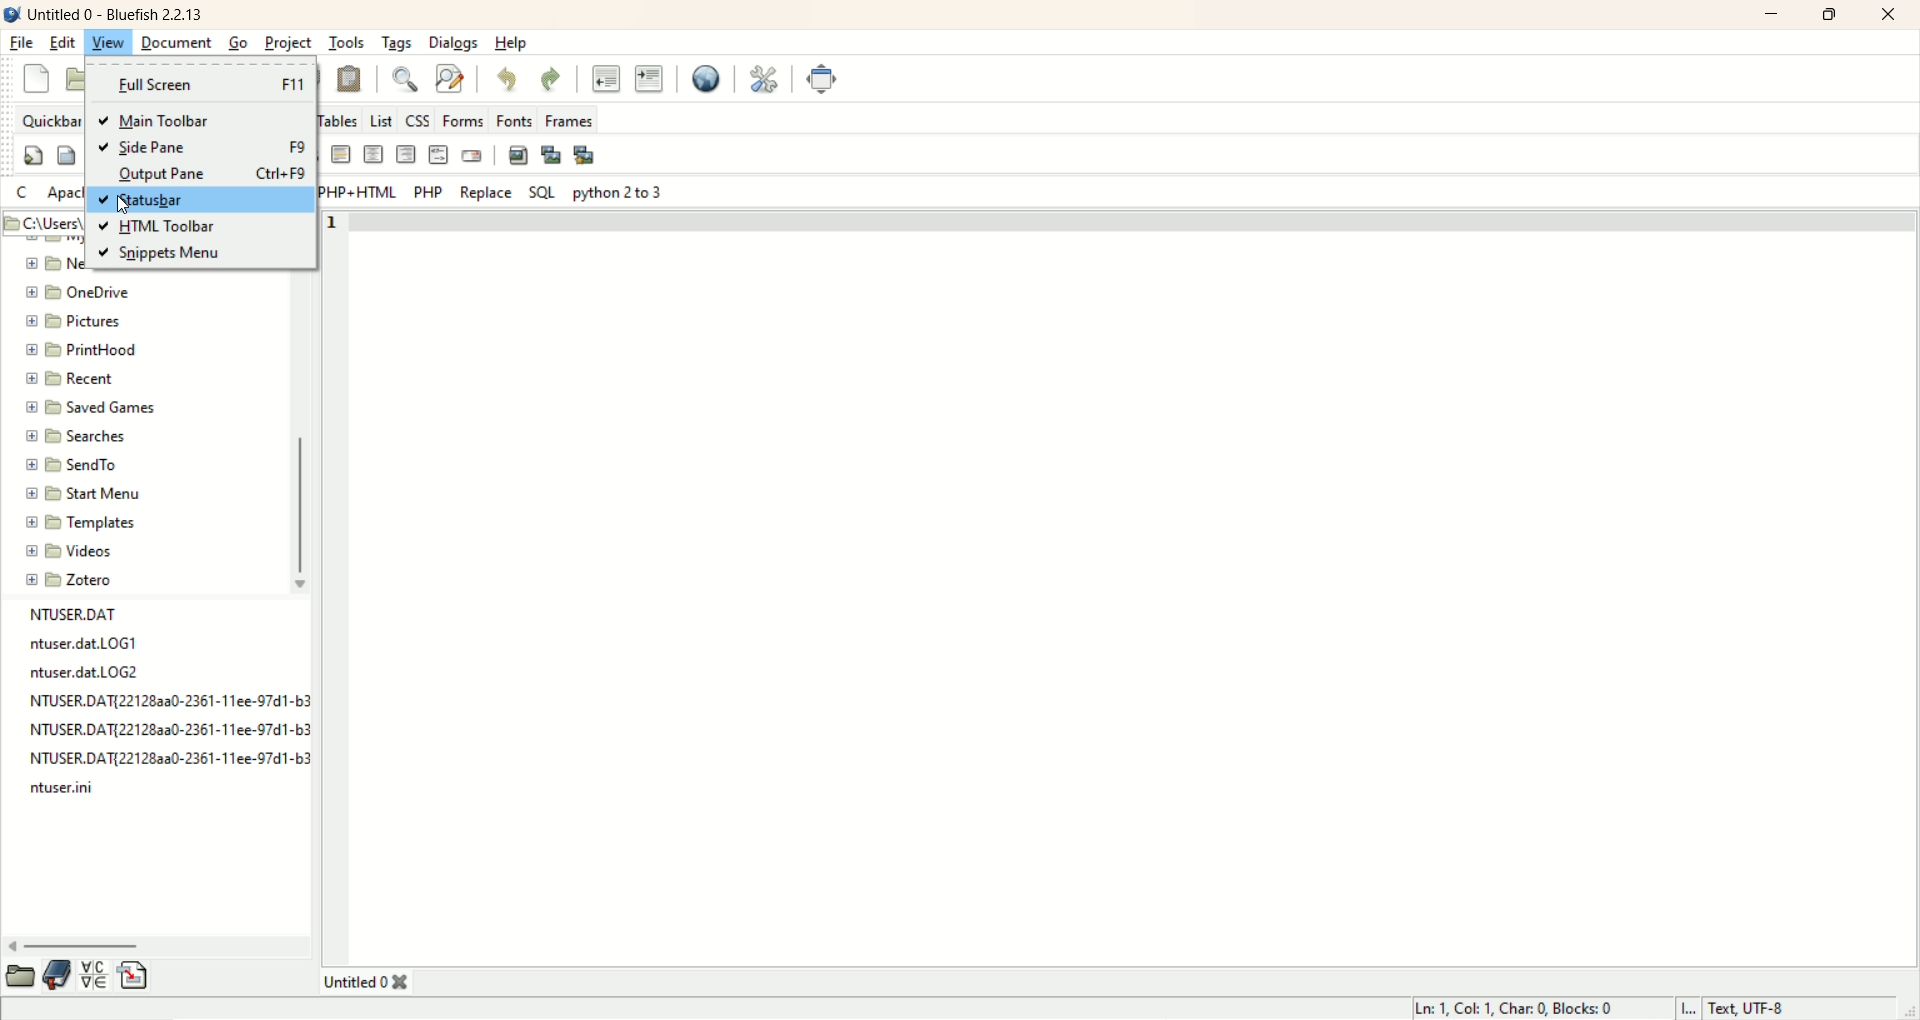 This screenshot has width=1920, height=1020. Describe the element at coordinates (51, 260) in the screenshot. I see `folder` at that location.